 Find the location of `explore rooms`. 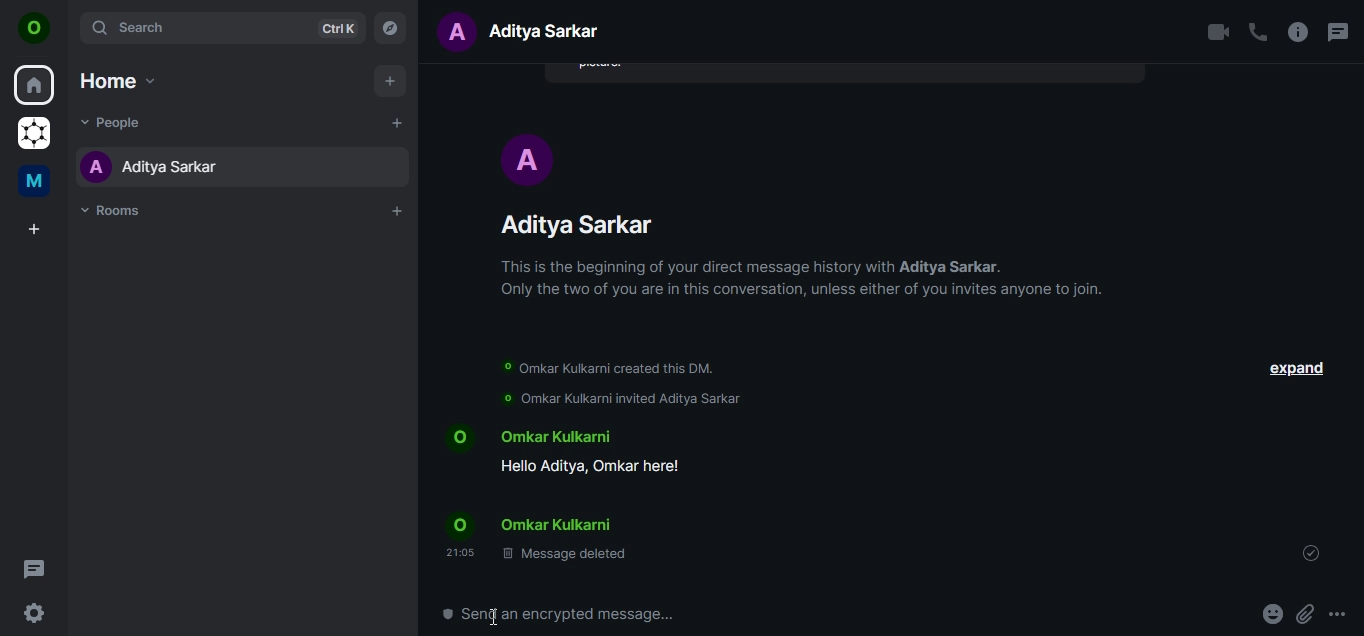

explore rooms is located at coordinates (391, 29).